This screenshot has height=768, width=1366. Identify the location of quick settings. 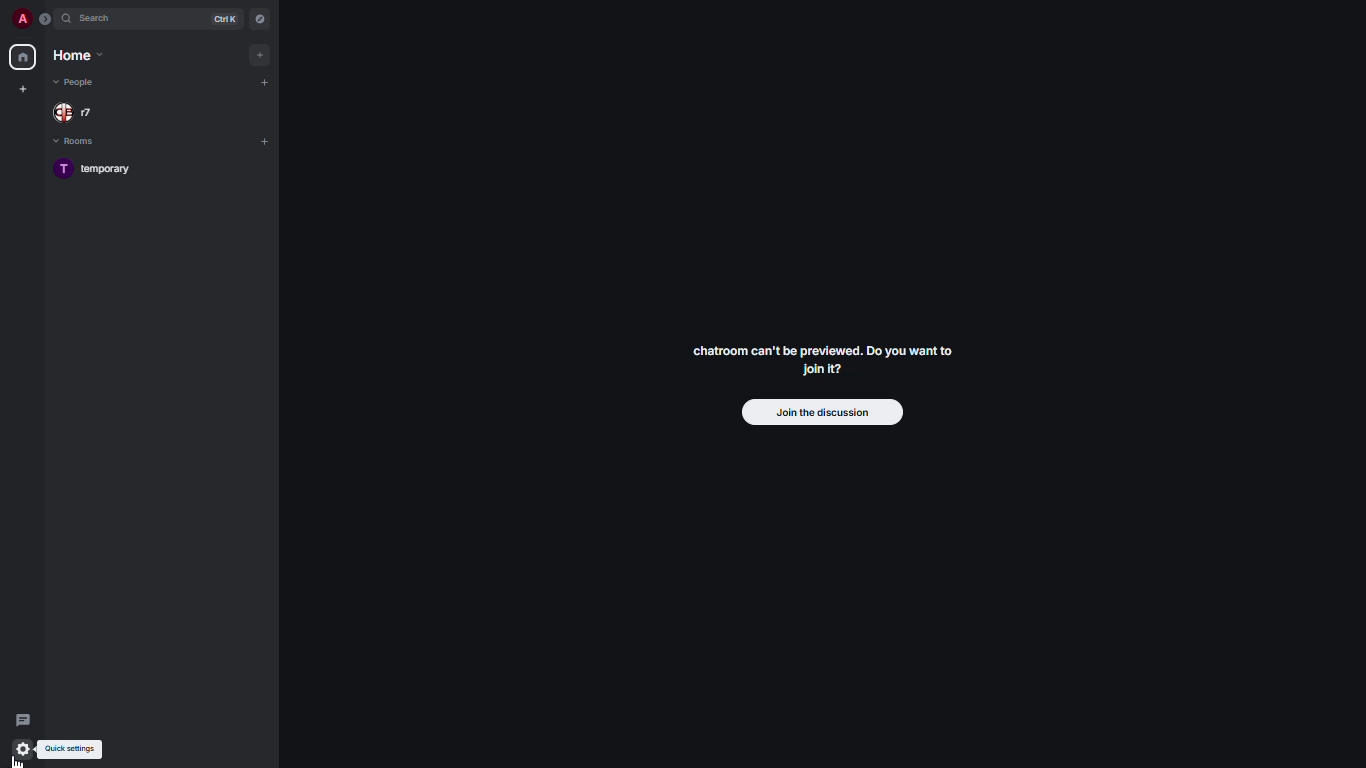
(20, 748).